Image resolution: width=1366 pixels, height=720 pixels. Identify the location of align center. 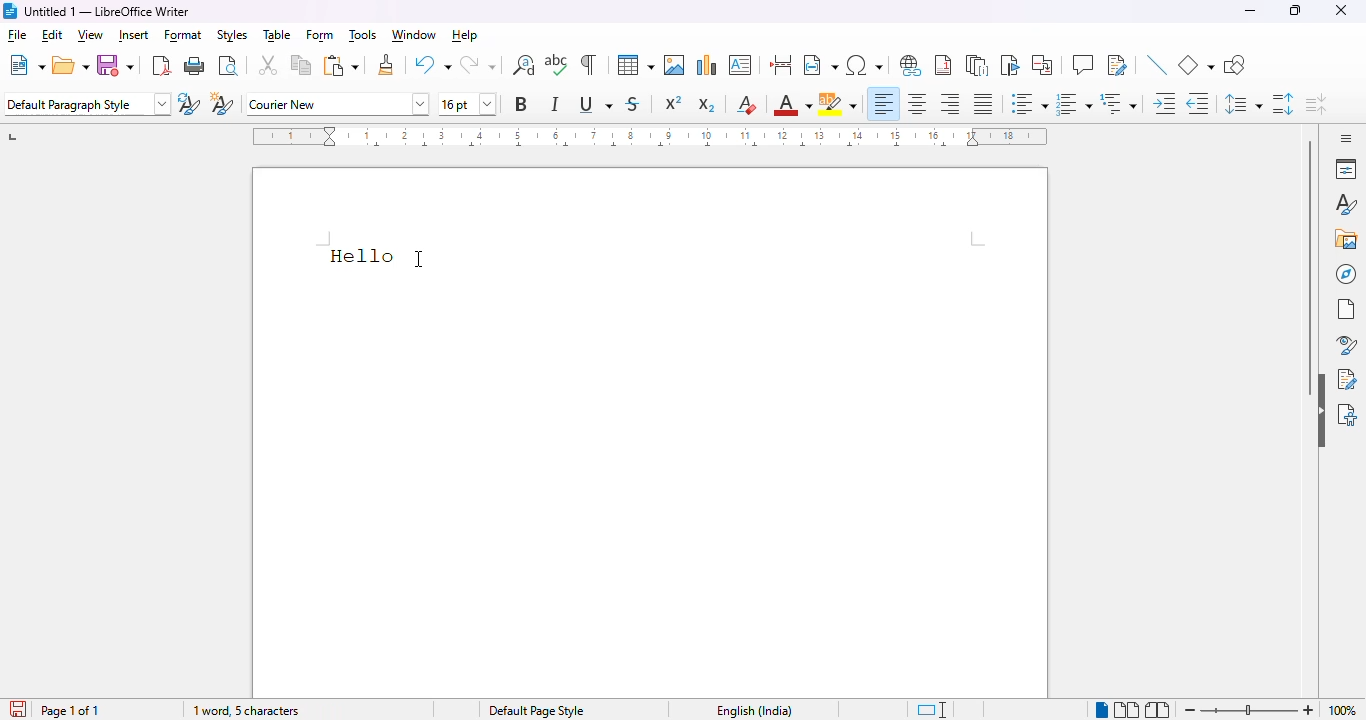
(917, 103).